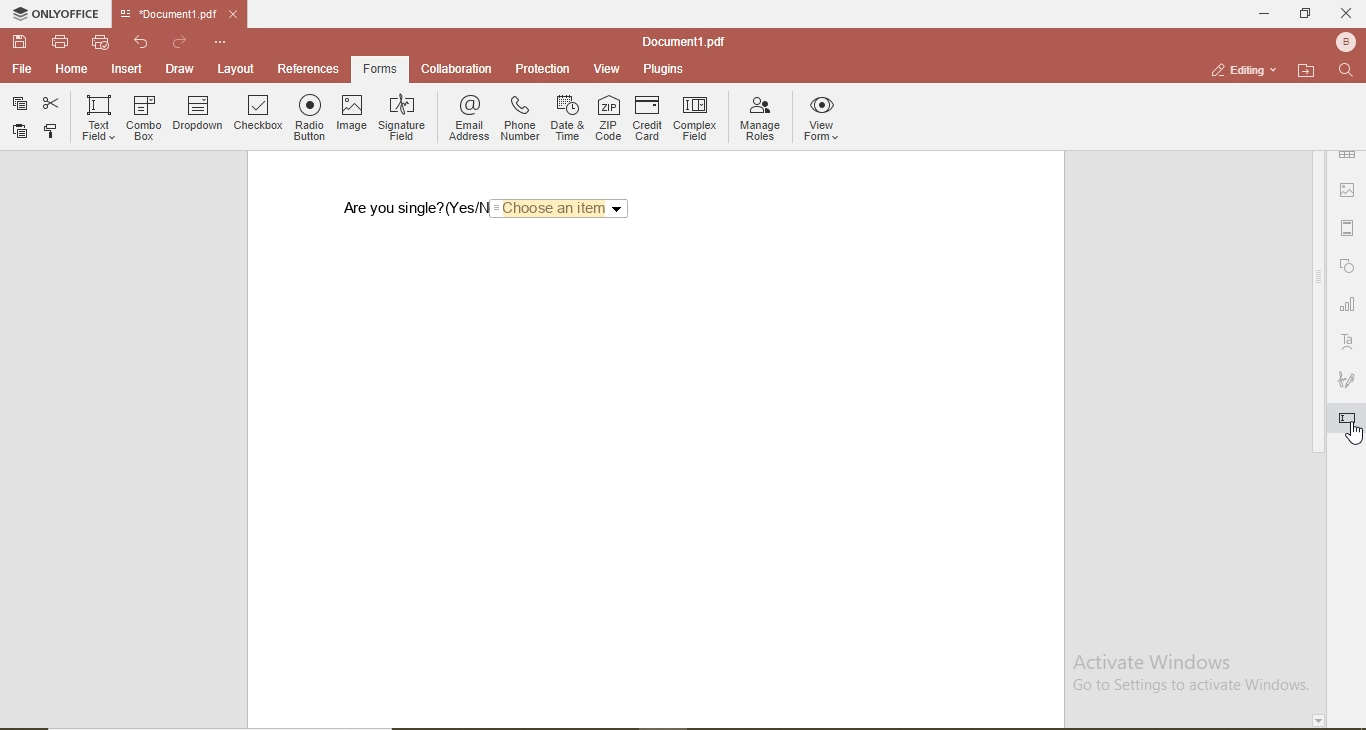  I want to click on table, so click(1346, 154).